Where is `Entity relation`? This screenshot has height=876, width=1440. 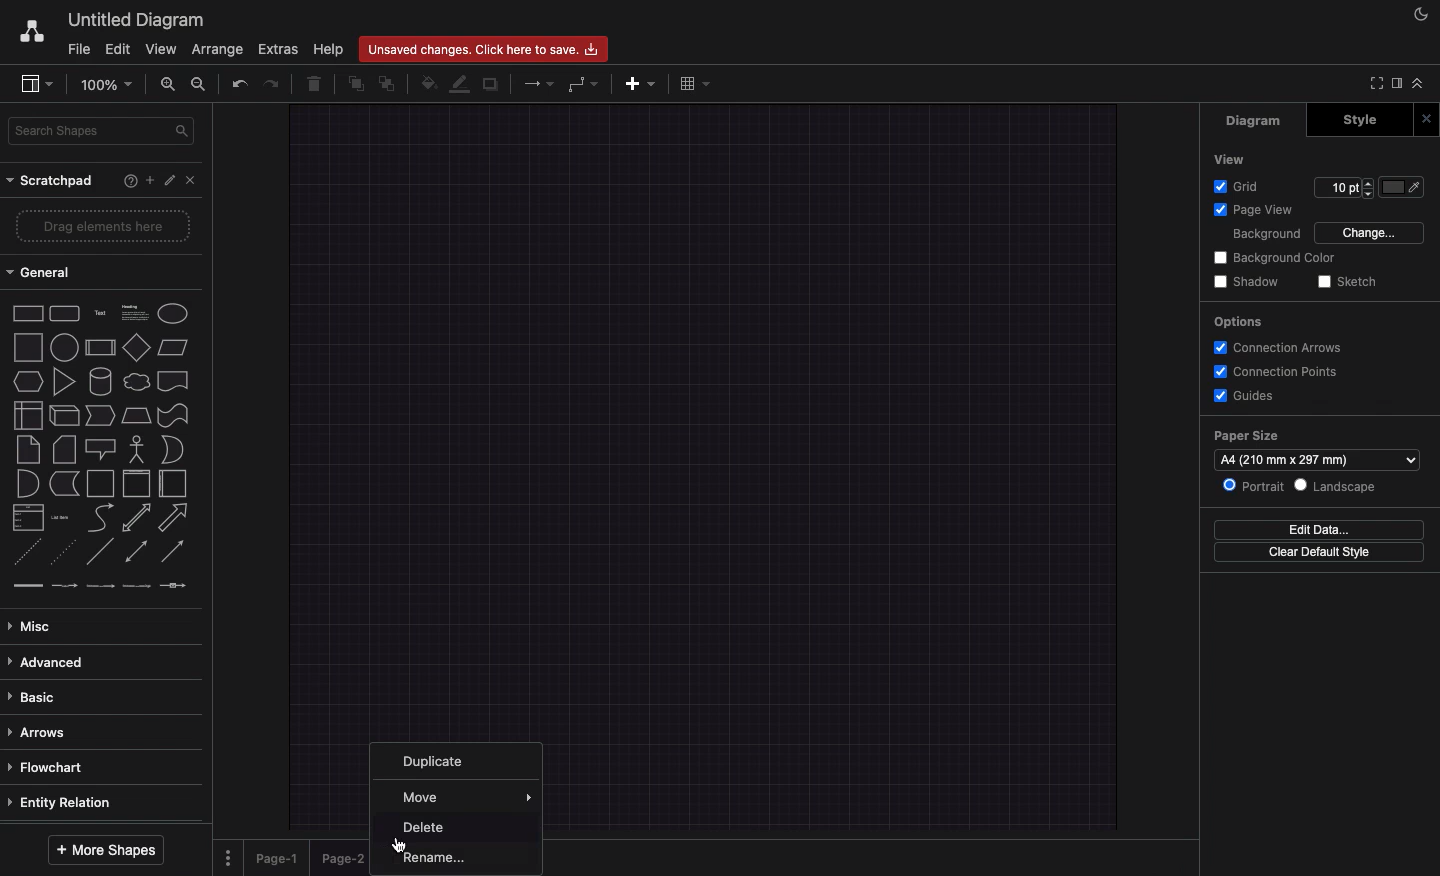
Entity relation is located at coordinates (61, 802).